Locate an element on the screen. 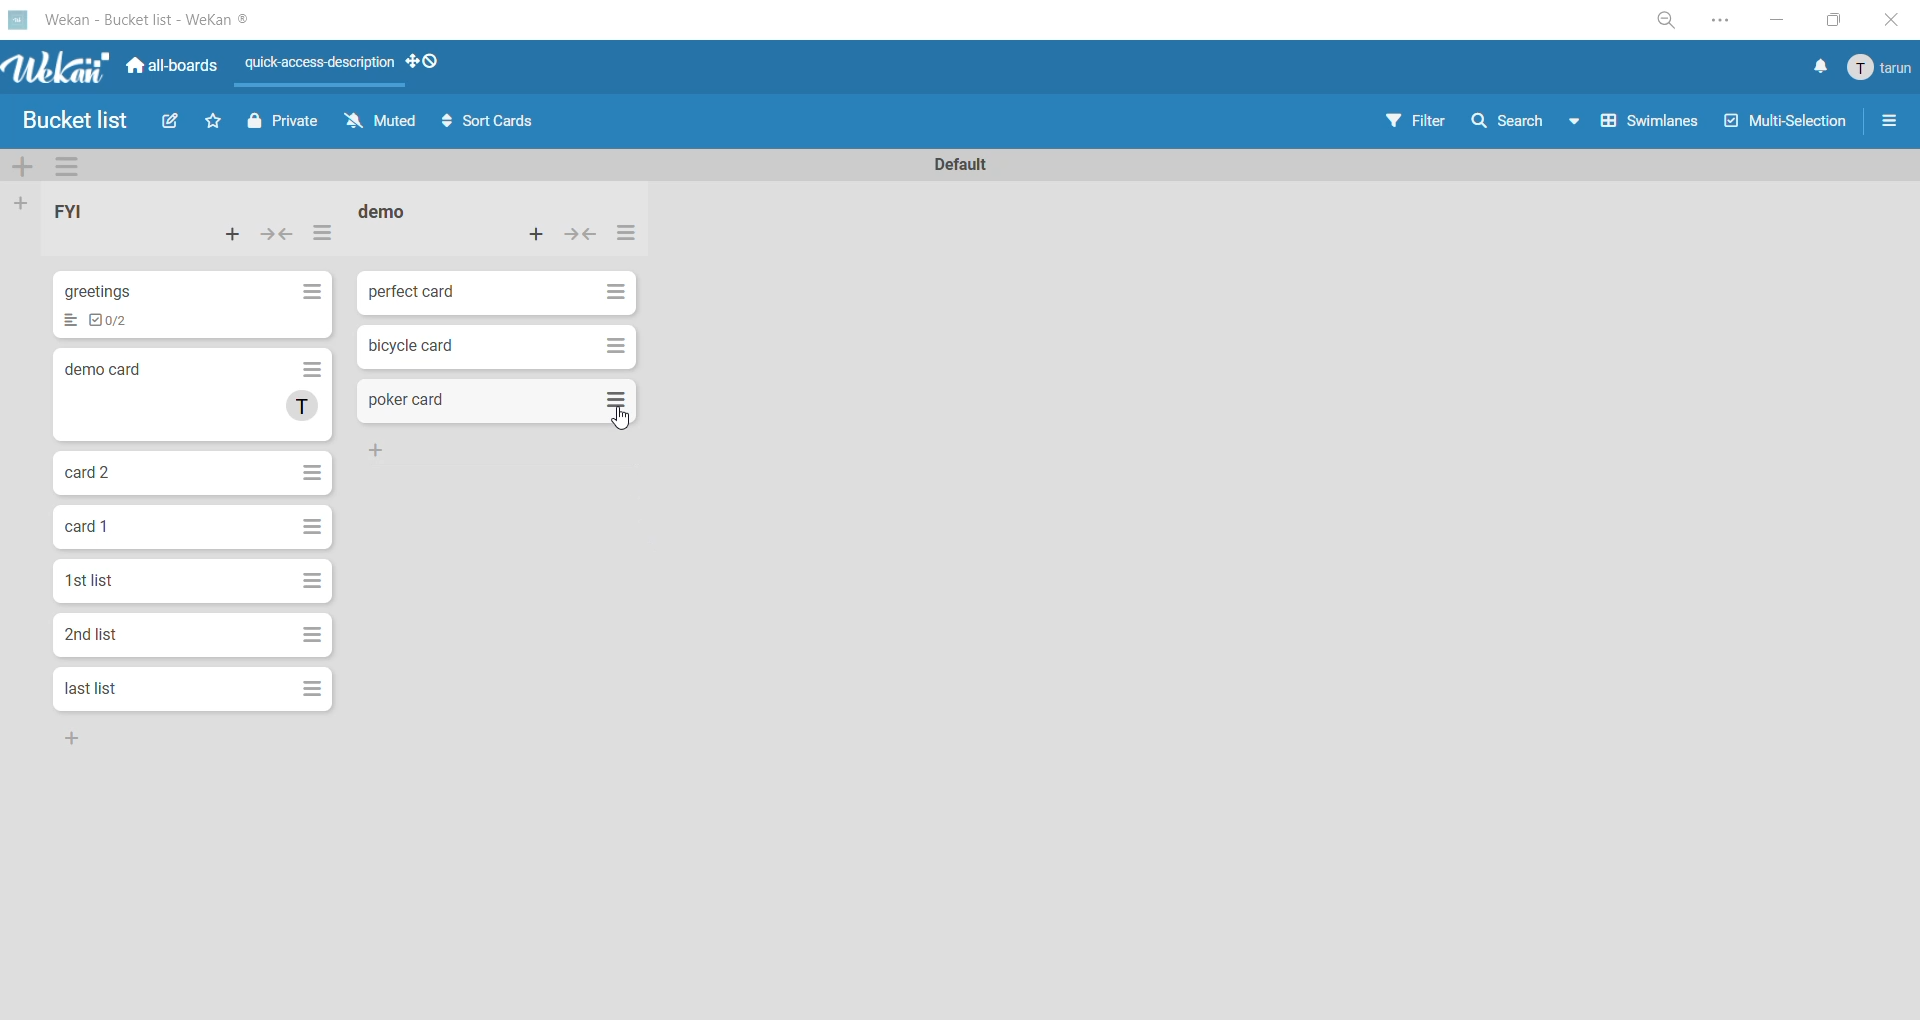  add list is located at coordinates (25, 203).